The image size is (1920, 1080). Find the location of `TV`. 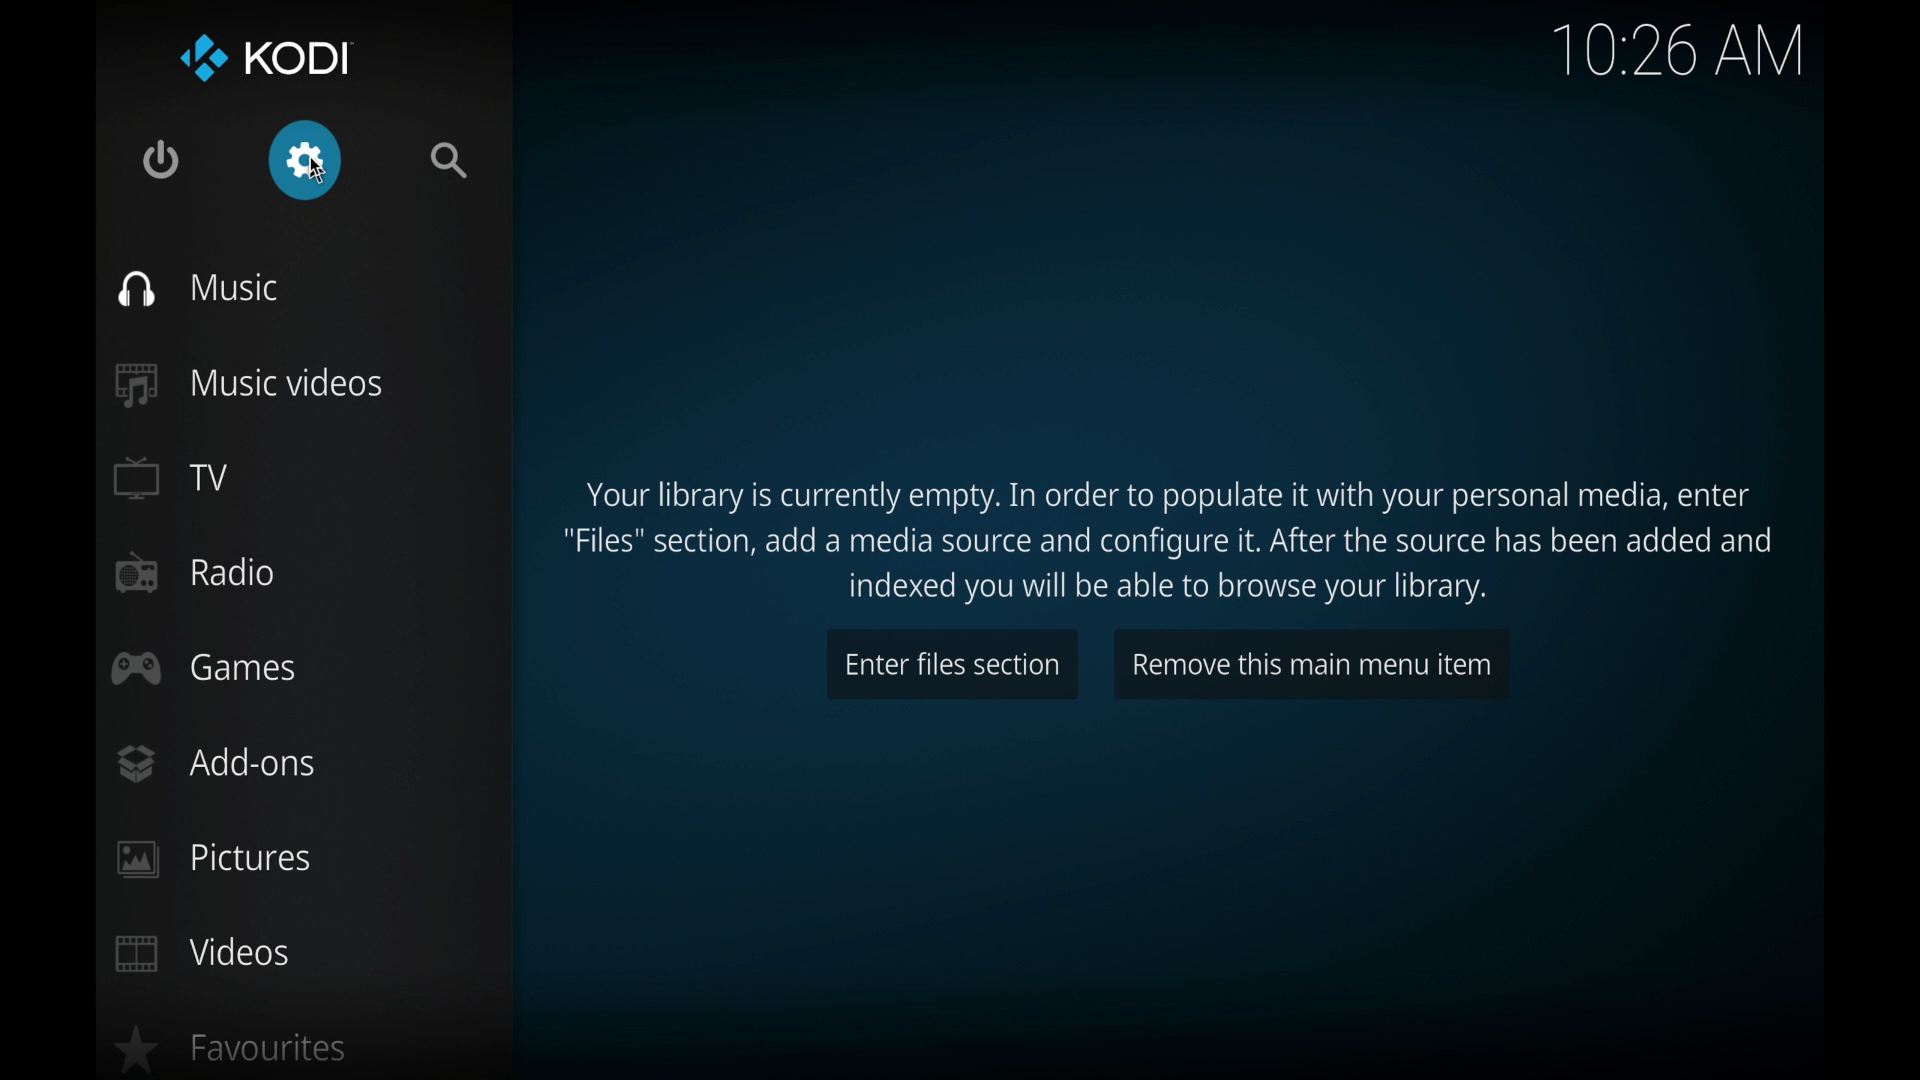

TV is located at coordinates (173, 478).